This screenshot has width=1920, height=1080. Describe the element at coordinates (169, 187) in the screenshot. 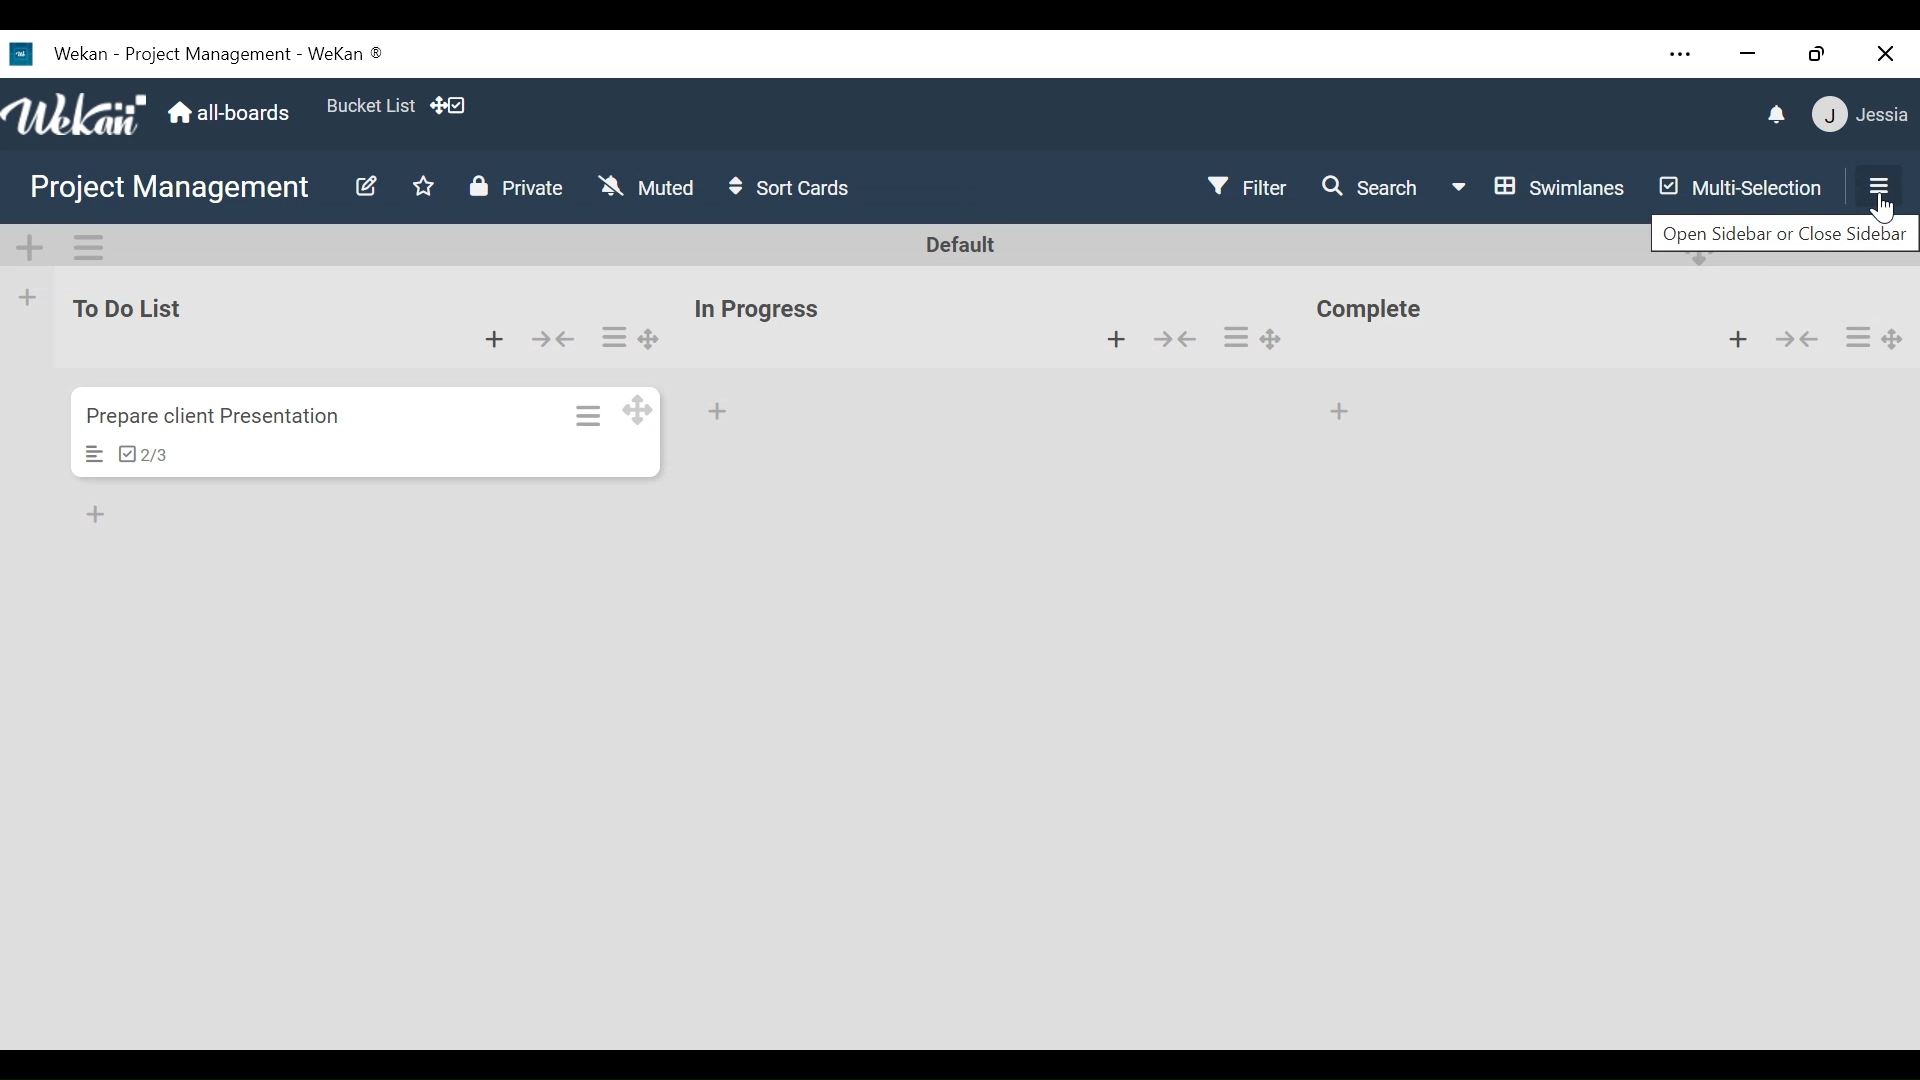

I see `Board Title` at that location.